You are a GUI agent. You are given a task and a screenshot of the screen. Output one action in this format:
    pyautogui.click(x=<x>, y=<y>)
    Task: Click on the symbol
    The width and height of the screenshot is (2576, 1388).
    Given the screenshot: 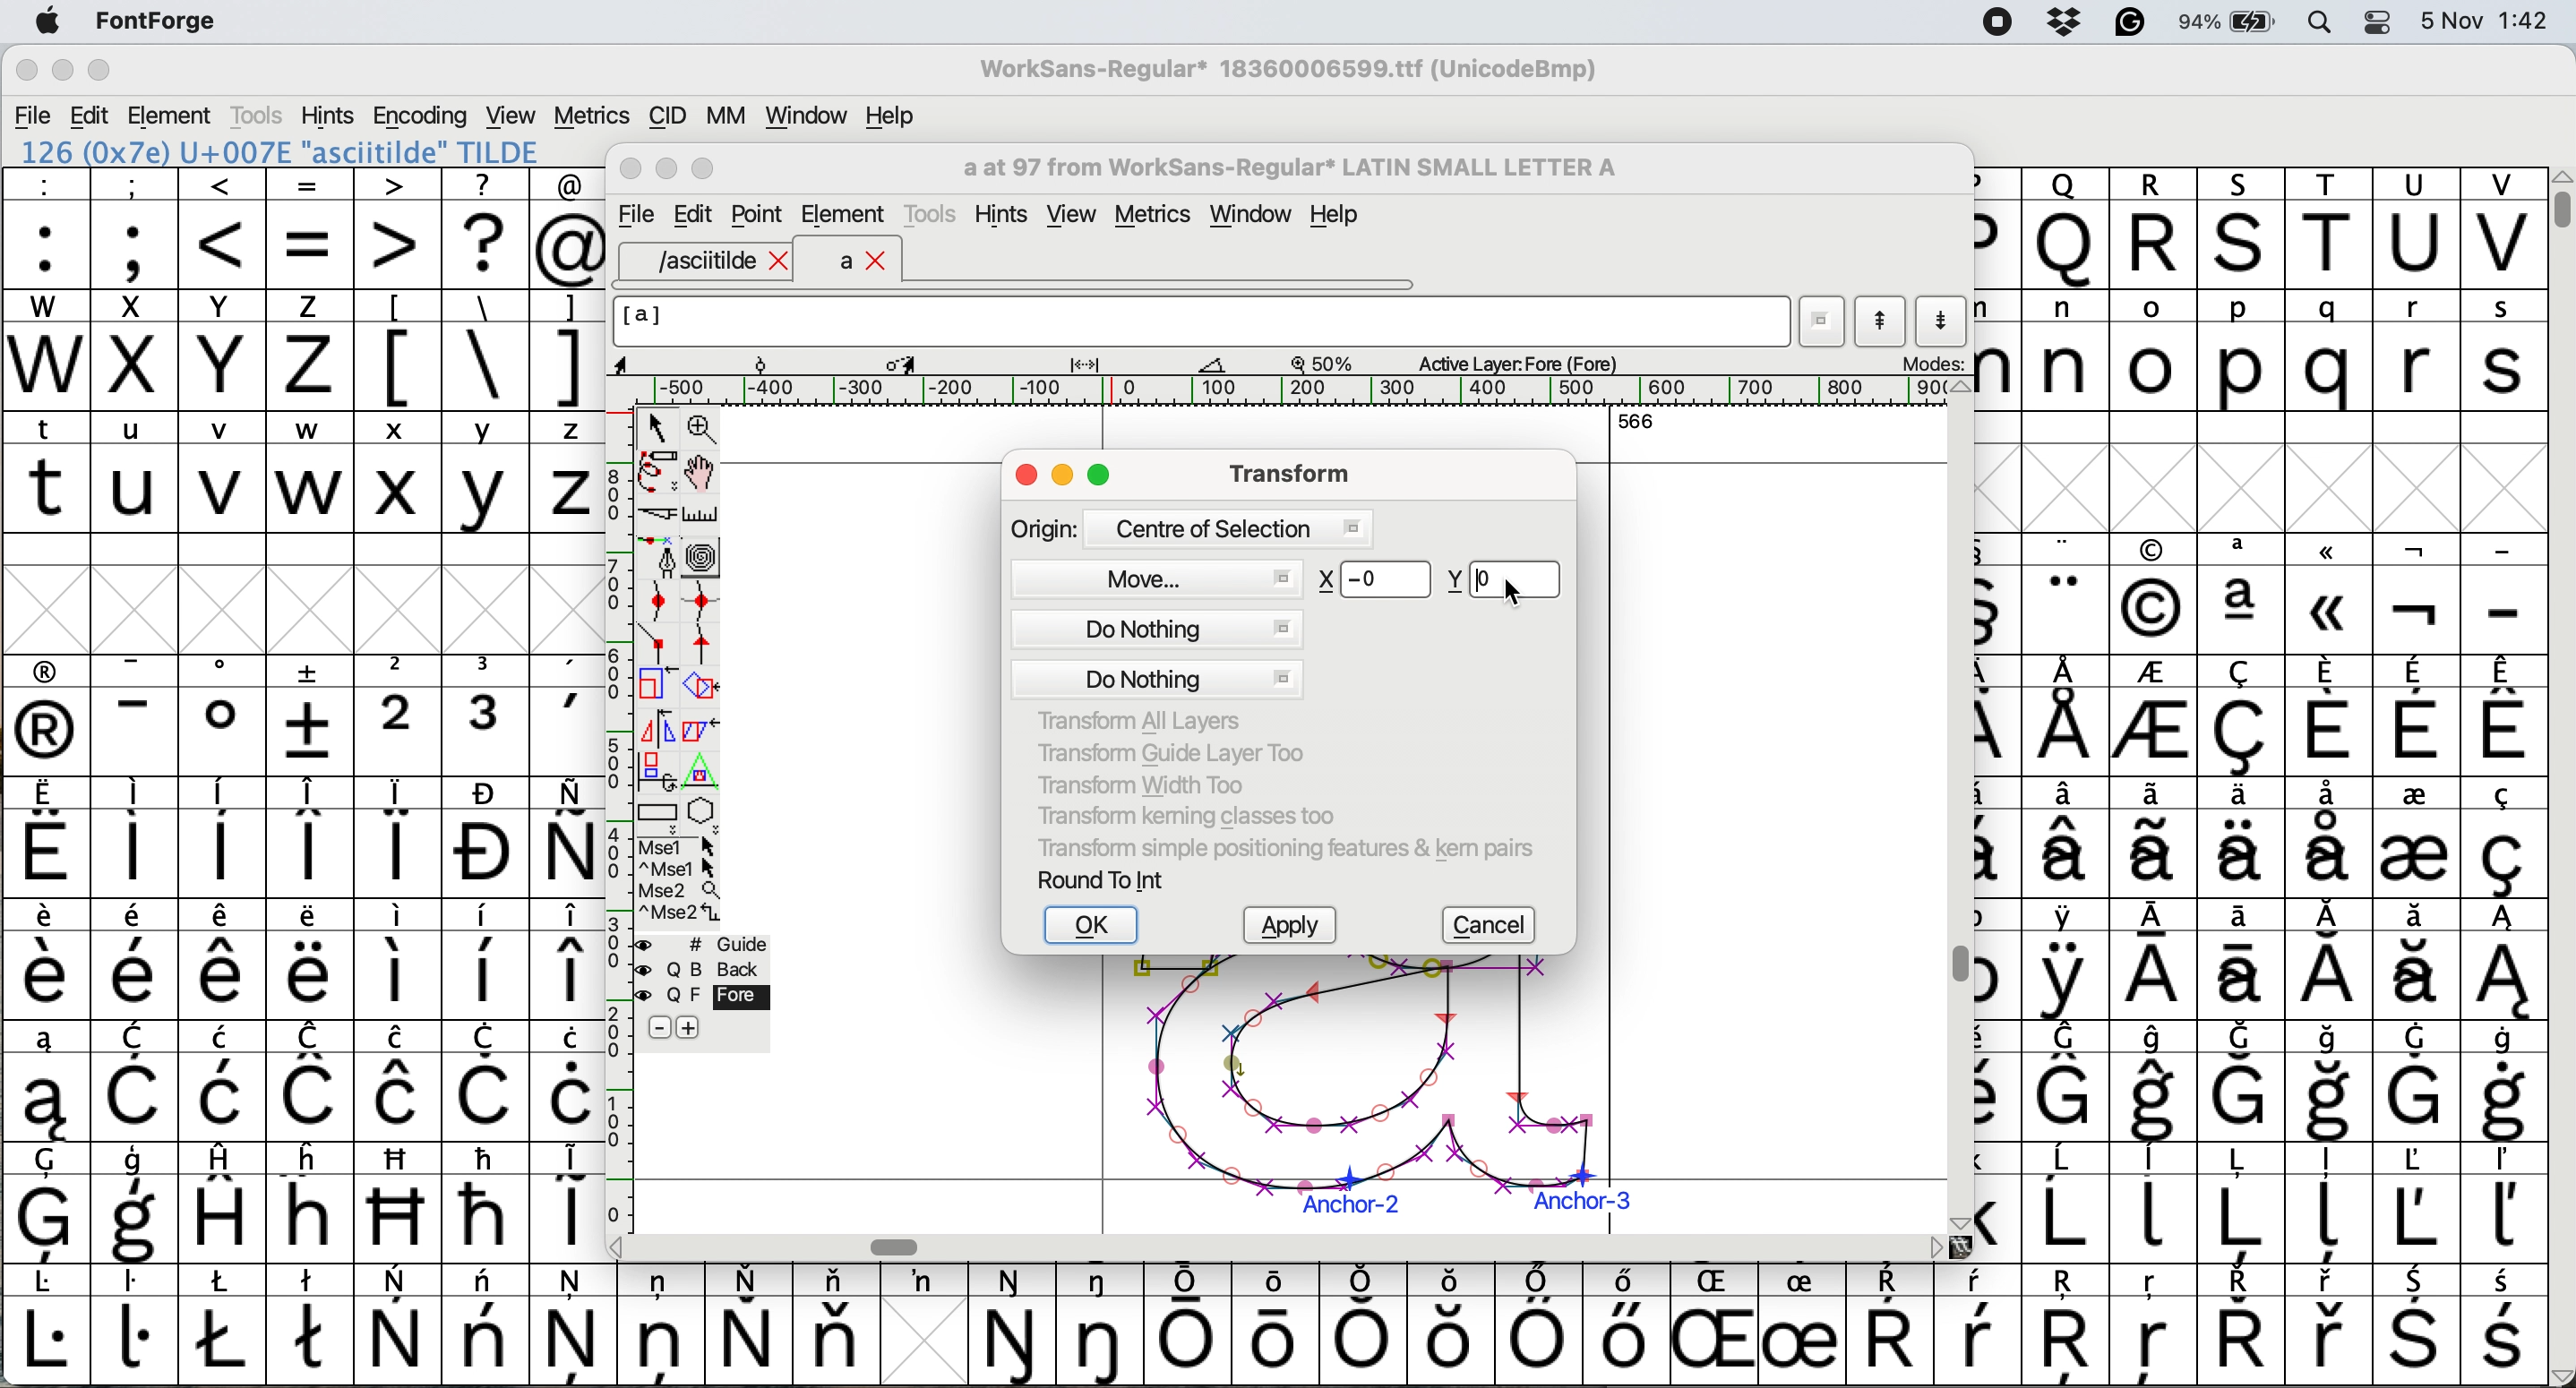 What is the action you would take?
    pyautogui.click(x=568, y=960)
    